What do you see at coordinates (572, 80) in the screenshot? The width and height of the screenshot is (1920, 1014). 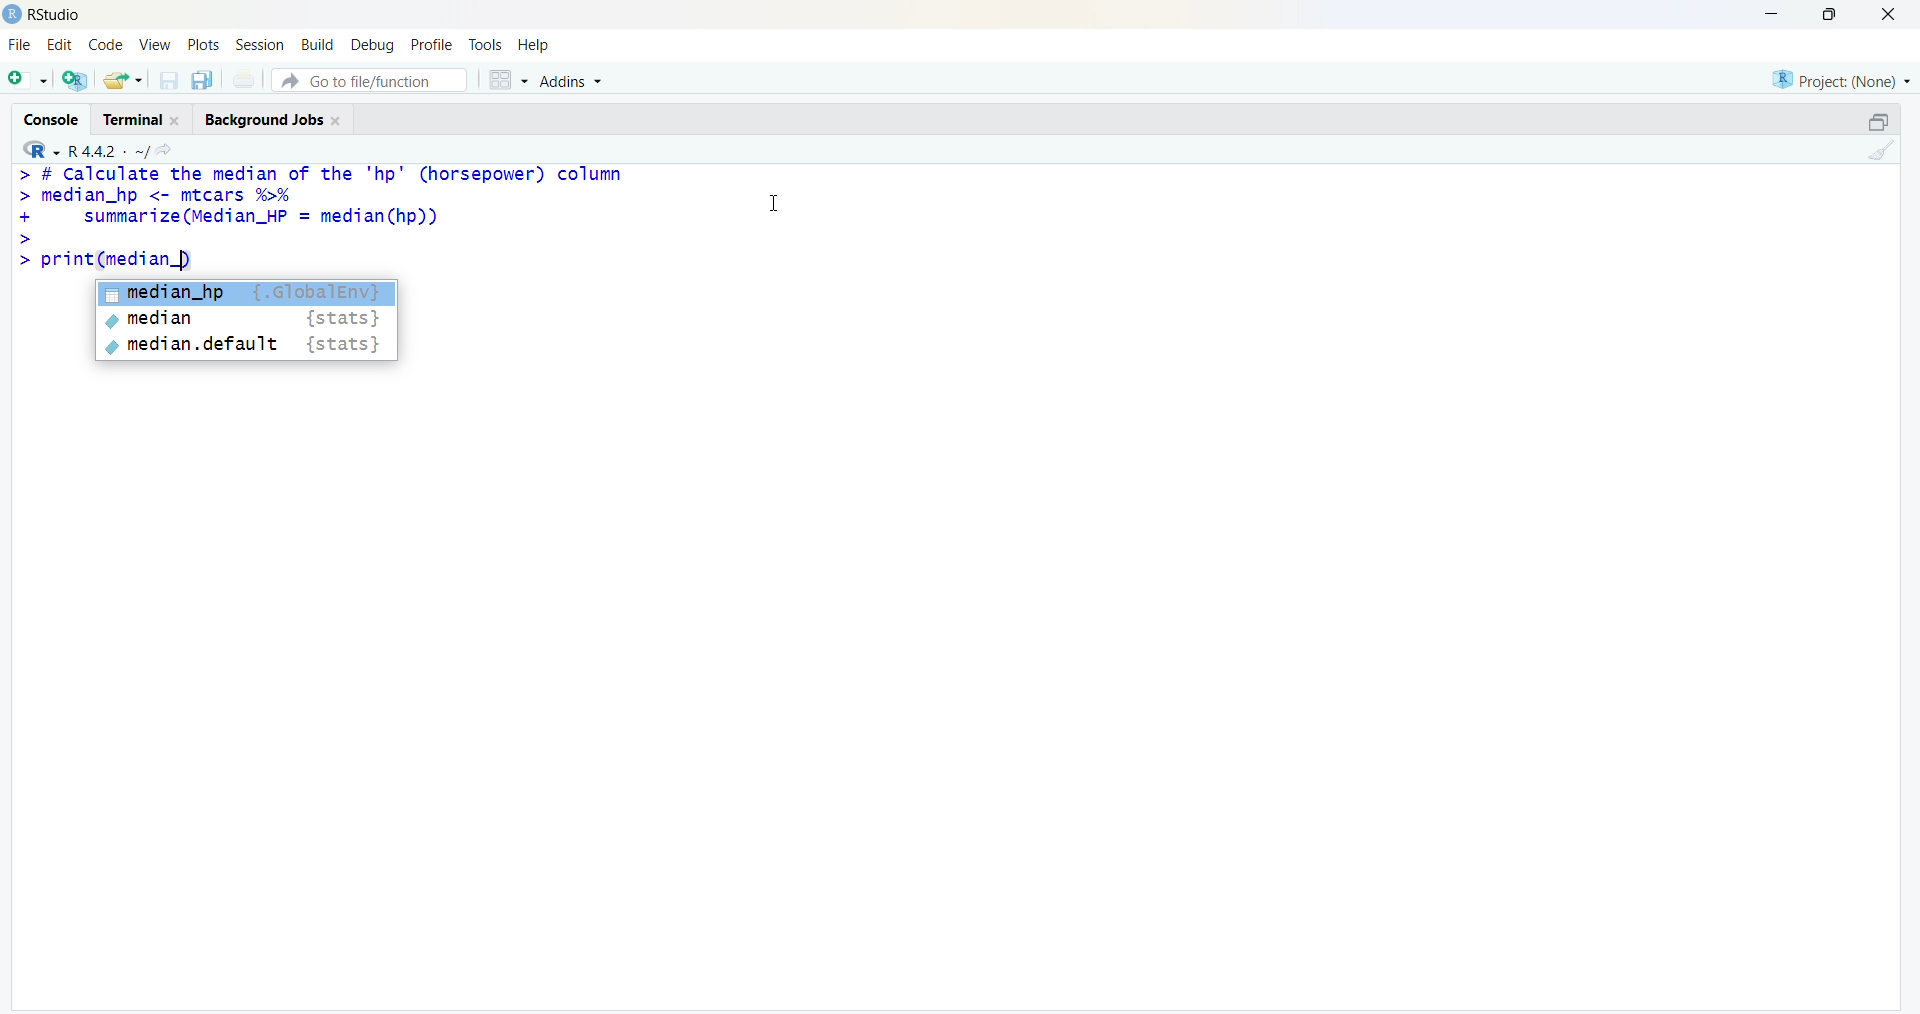 I see `Addins` at bounding box center [572, 80].